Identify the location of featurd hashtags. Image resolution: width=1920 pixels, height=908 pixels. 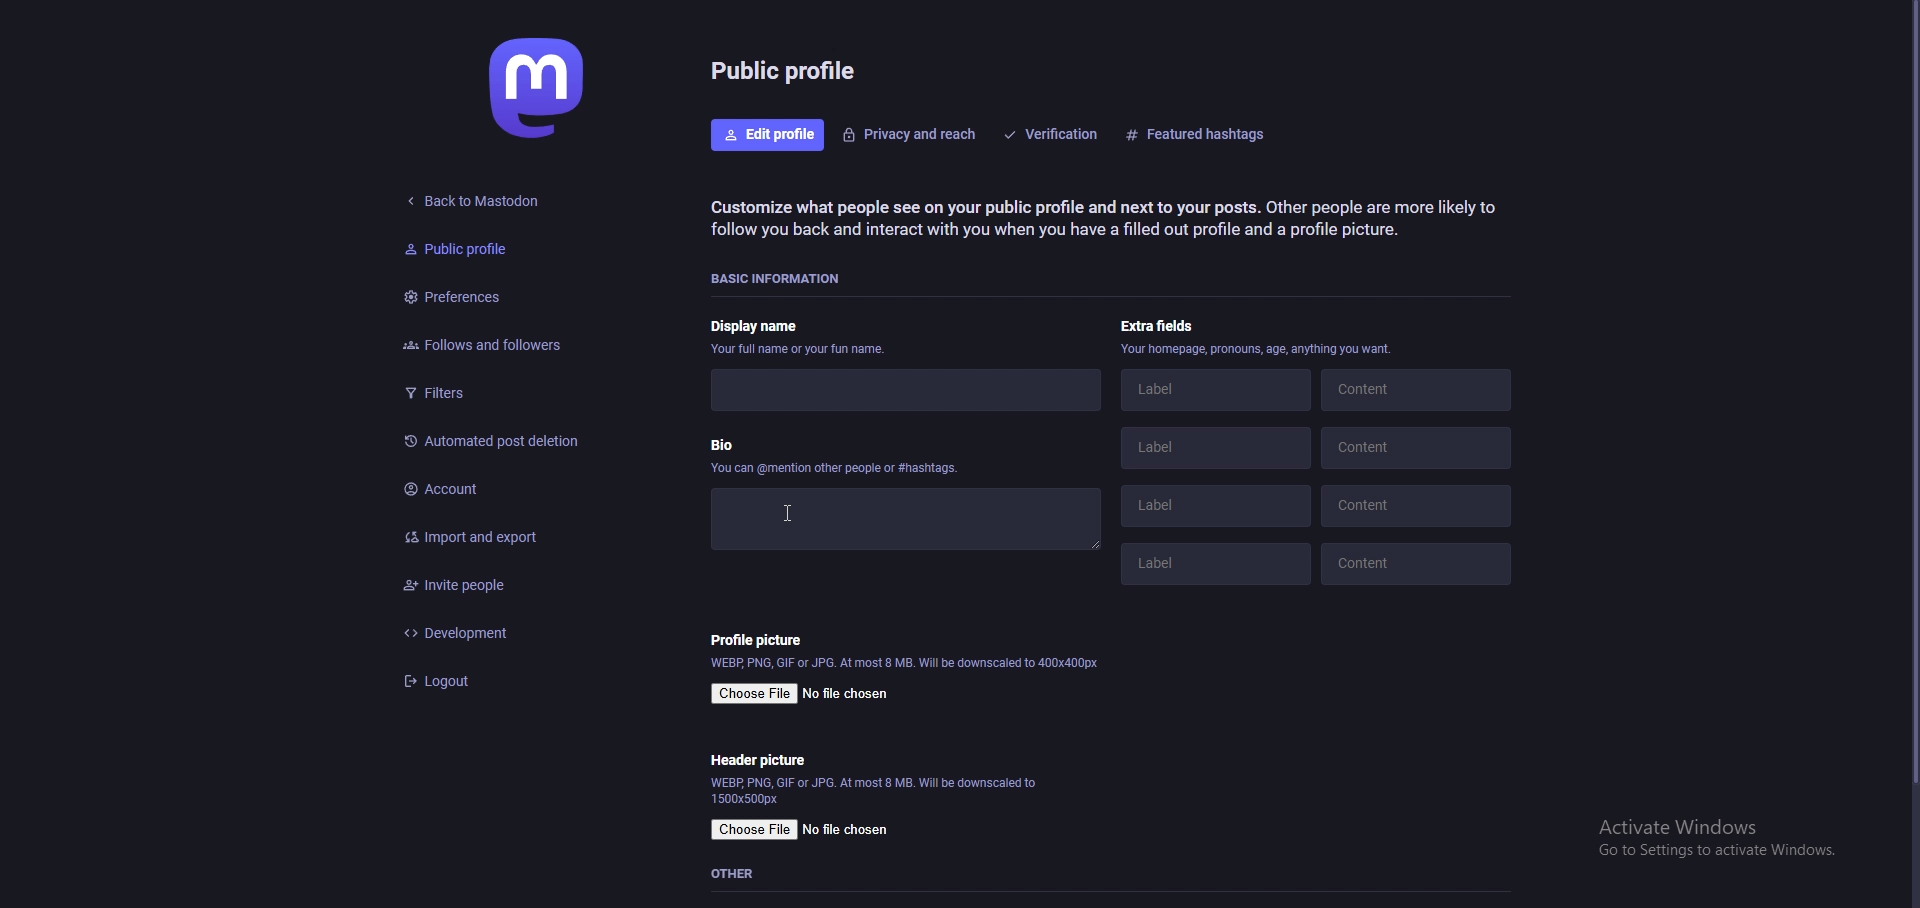
(1202, 134).